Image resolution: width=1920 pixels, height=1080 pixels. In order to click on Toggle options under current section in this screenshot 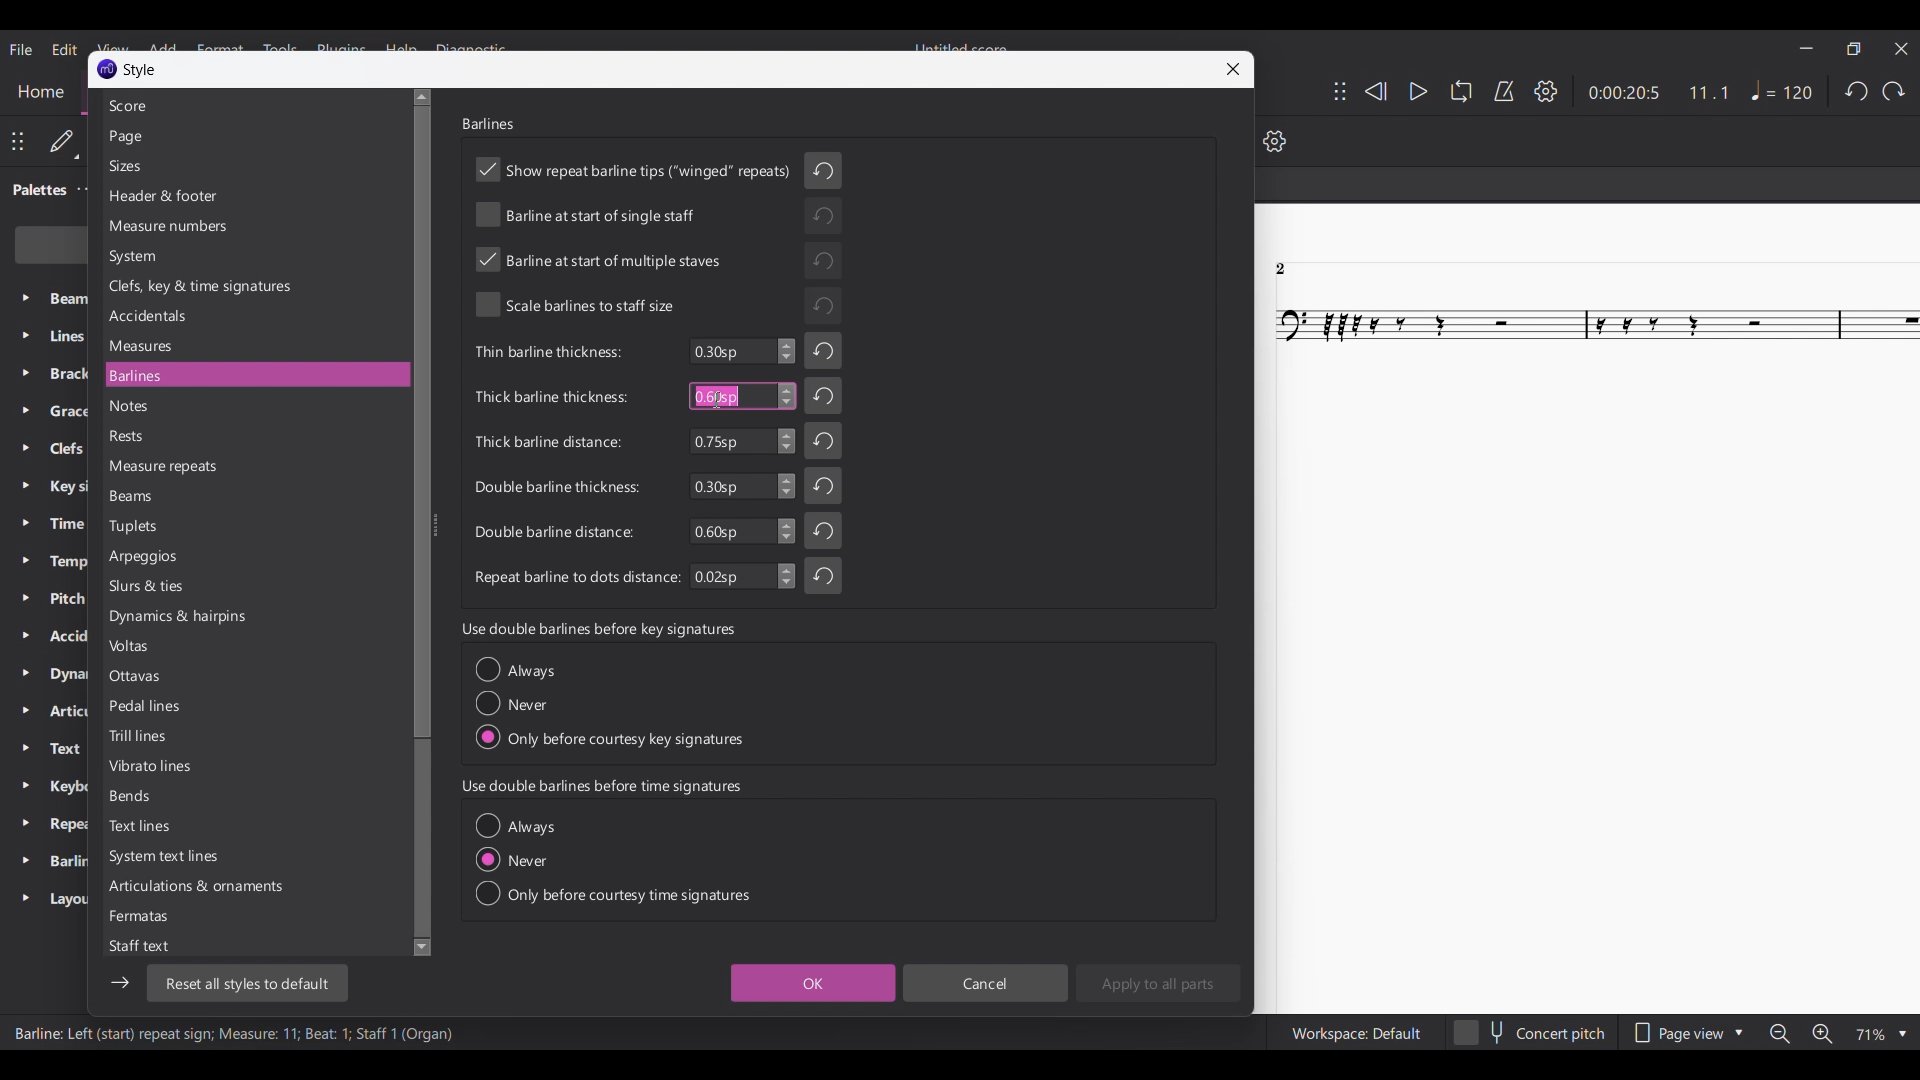, I will do `click(613, 860)`.